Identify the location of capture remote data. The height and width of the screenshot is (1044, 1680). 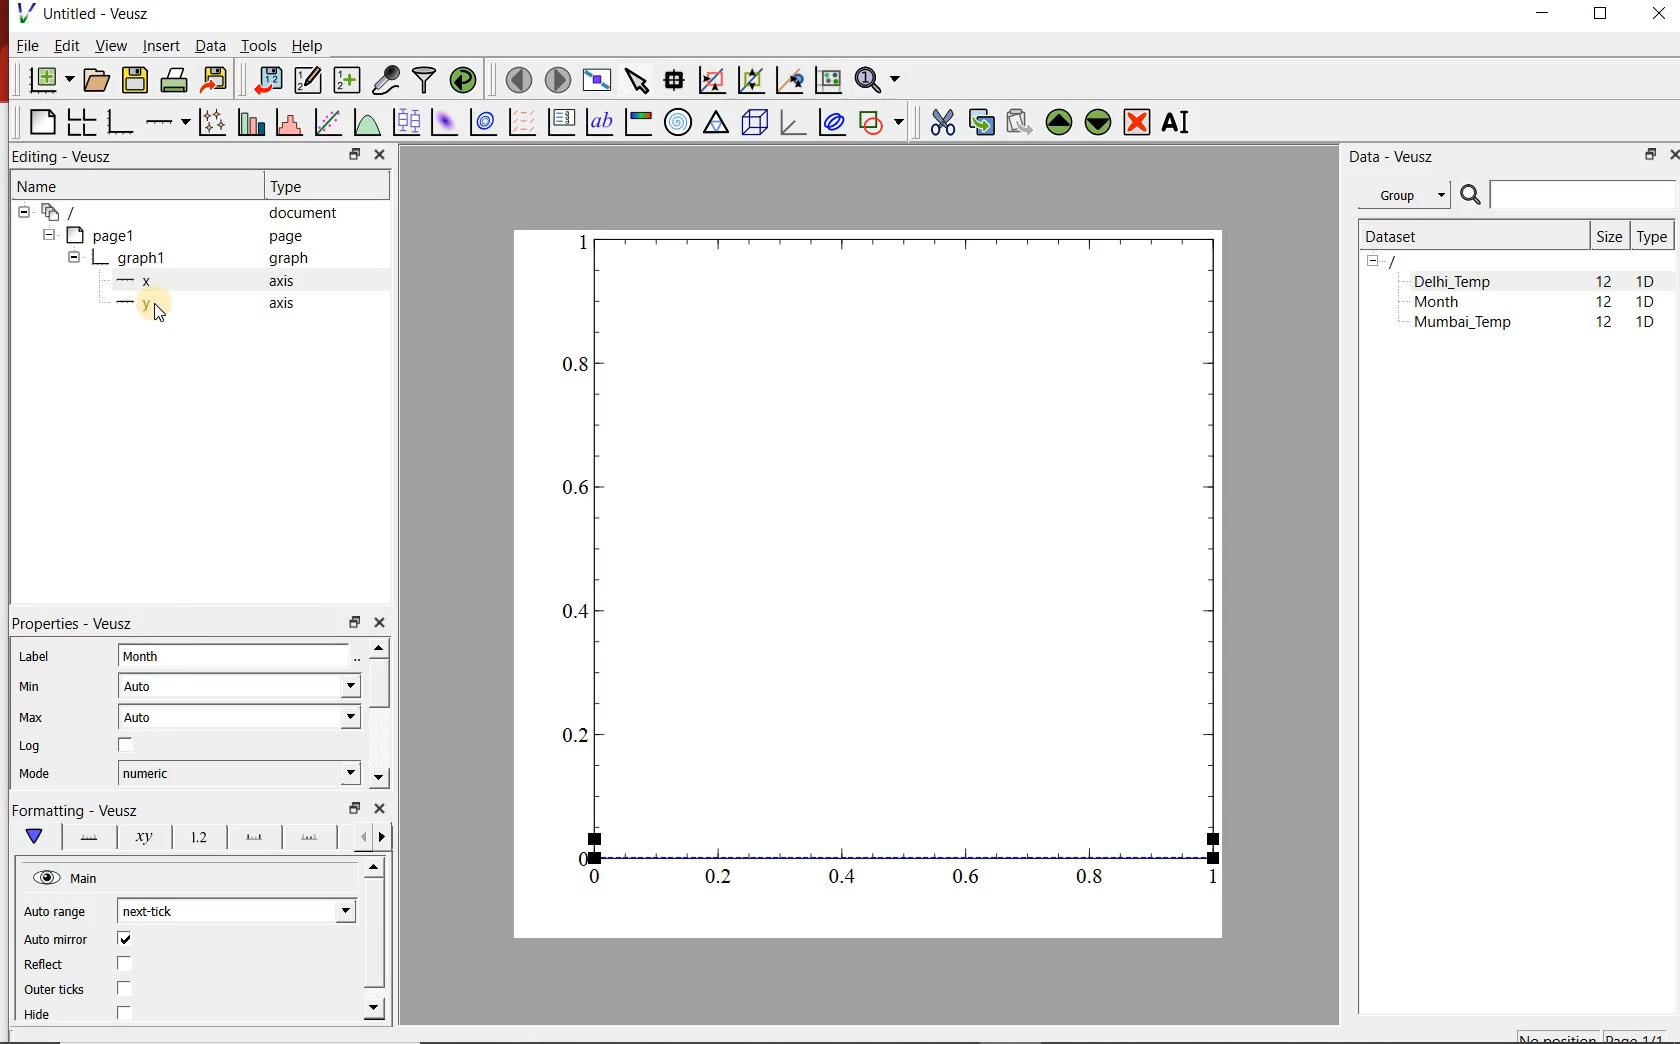
(387, 80).